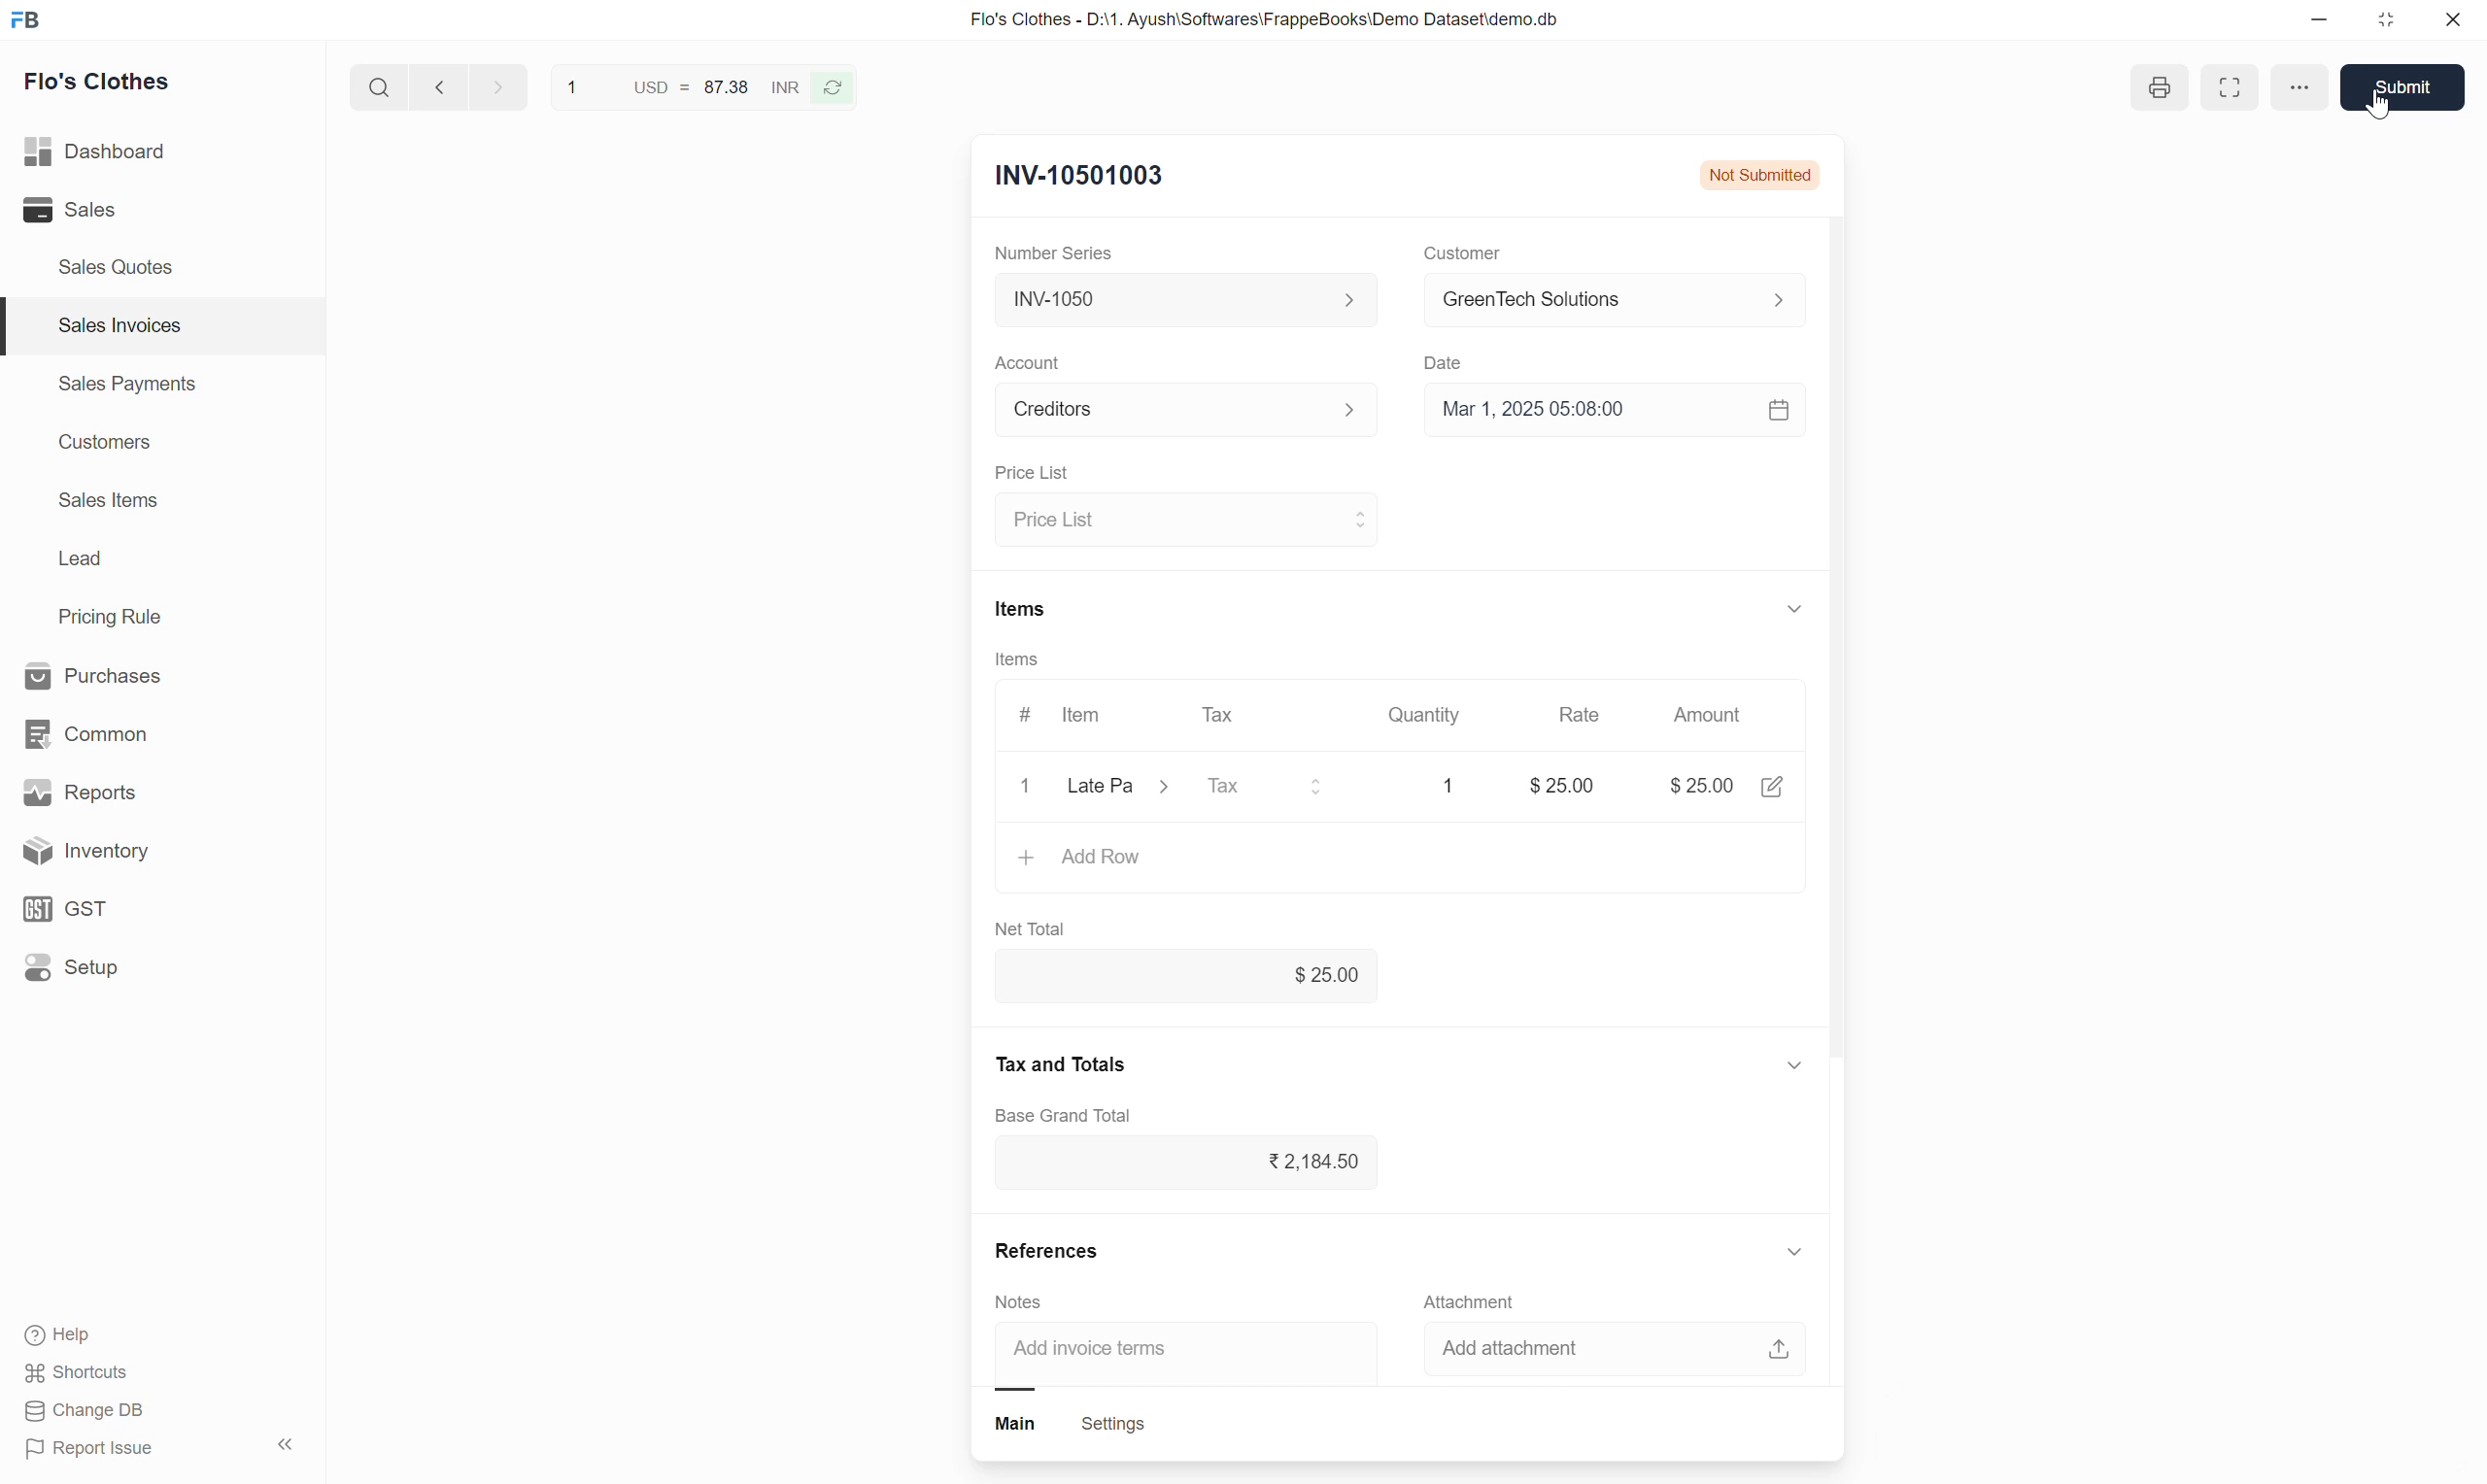 Image resolution: width=2487 pixels, height=1484 pixels. Describe the element at coordinates (1075, 177) in the screenshot. I see `New Entry` at that location.